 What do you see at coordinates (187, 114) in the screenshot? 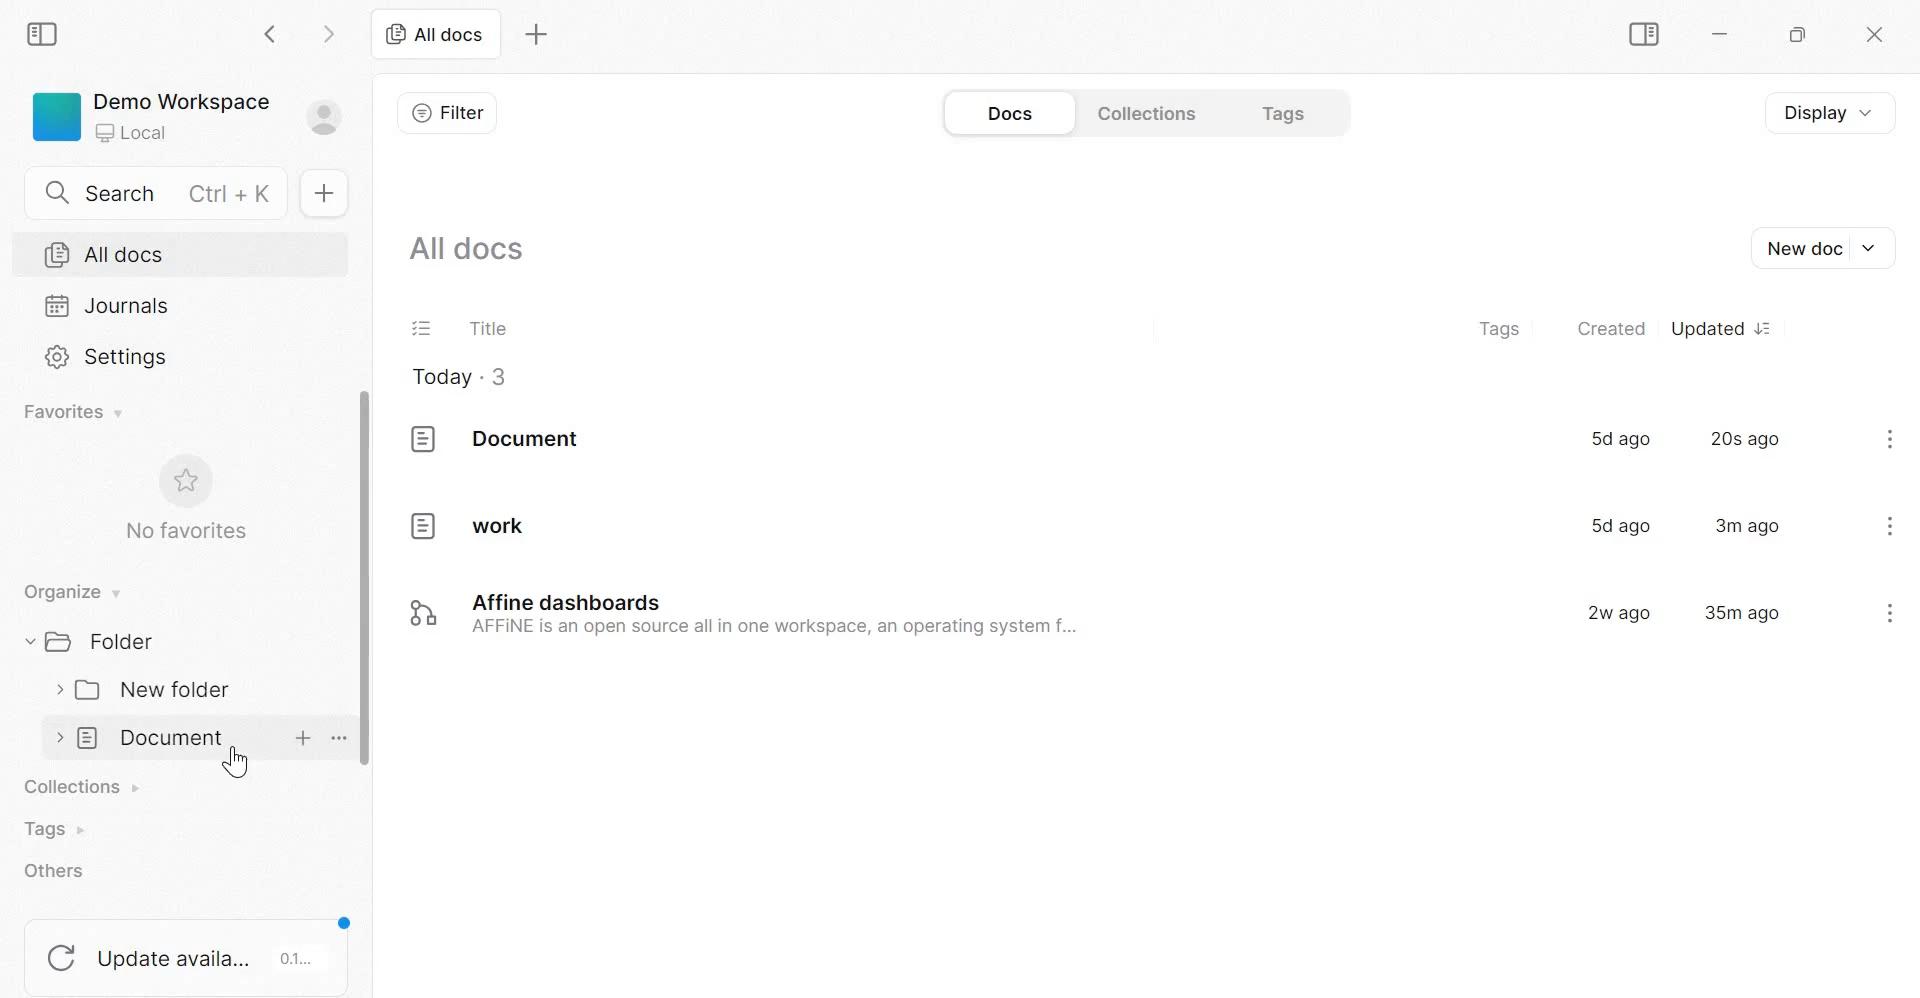
I see `Demo Workspace` at bounding box center [187, 114].